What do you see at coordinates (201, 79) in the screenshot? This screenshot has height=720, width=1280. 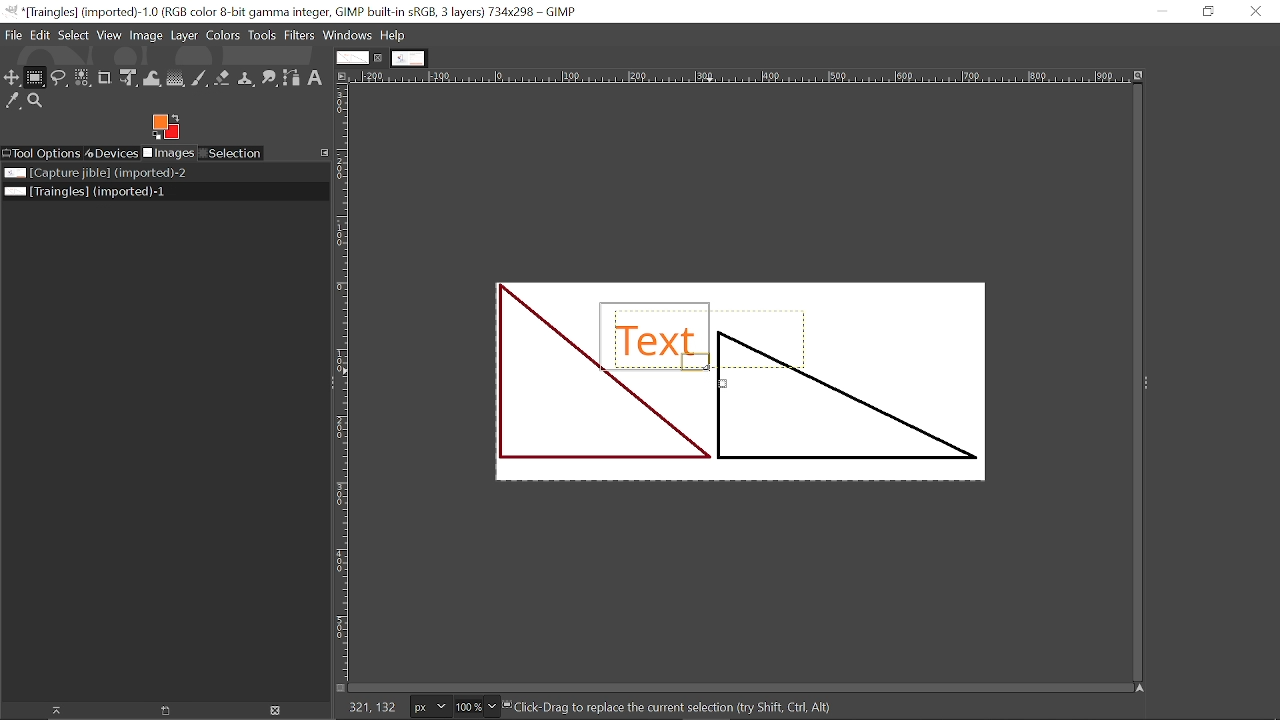 I see `Paintbrush tool` at bounding box center [201, 79].